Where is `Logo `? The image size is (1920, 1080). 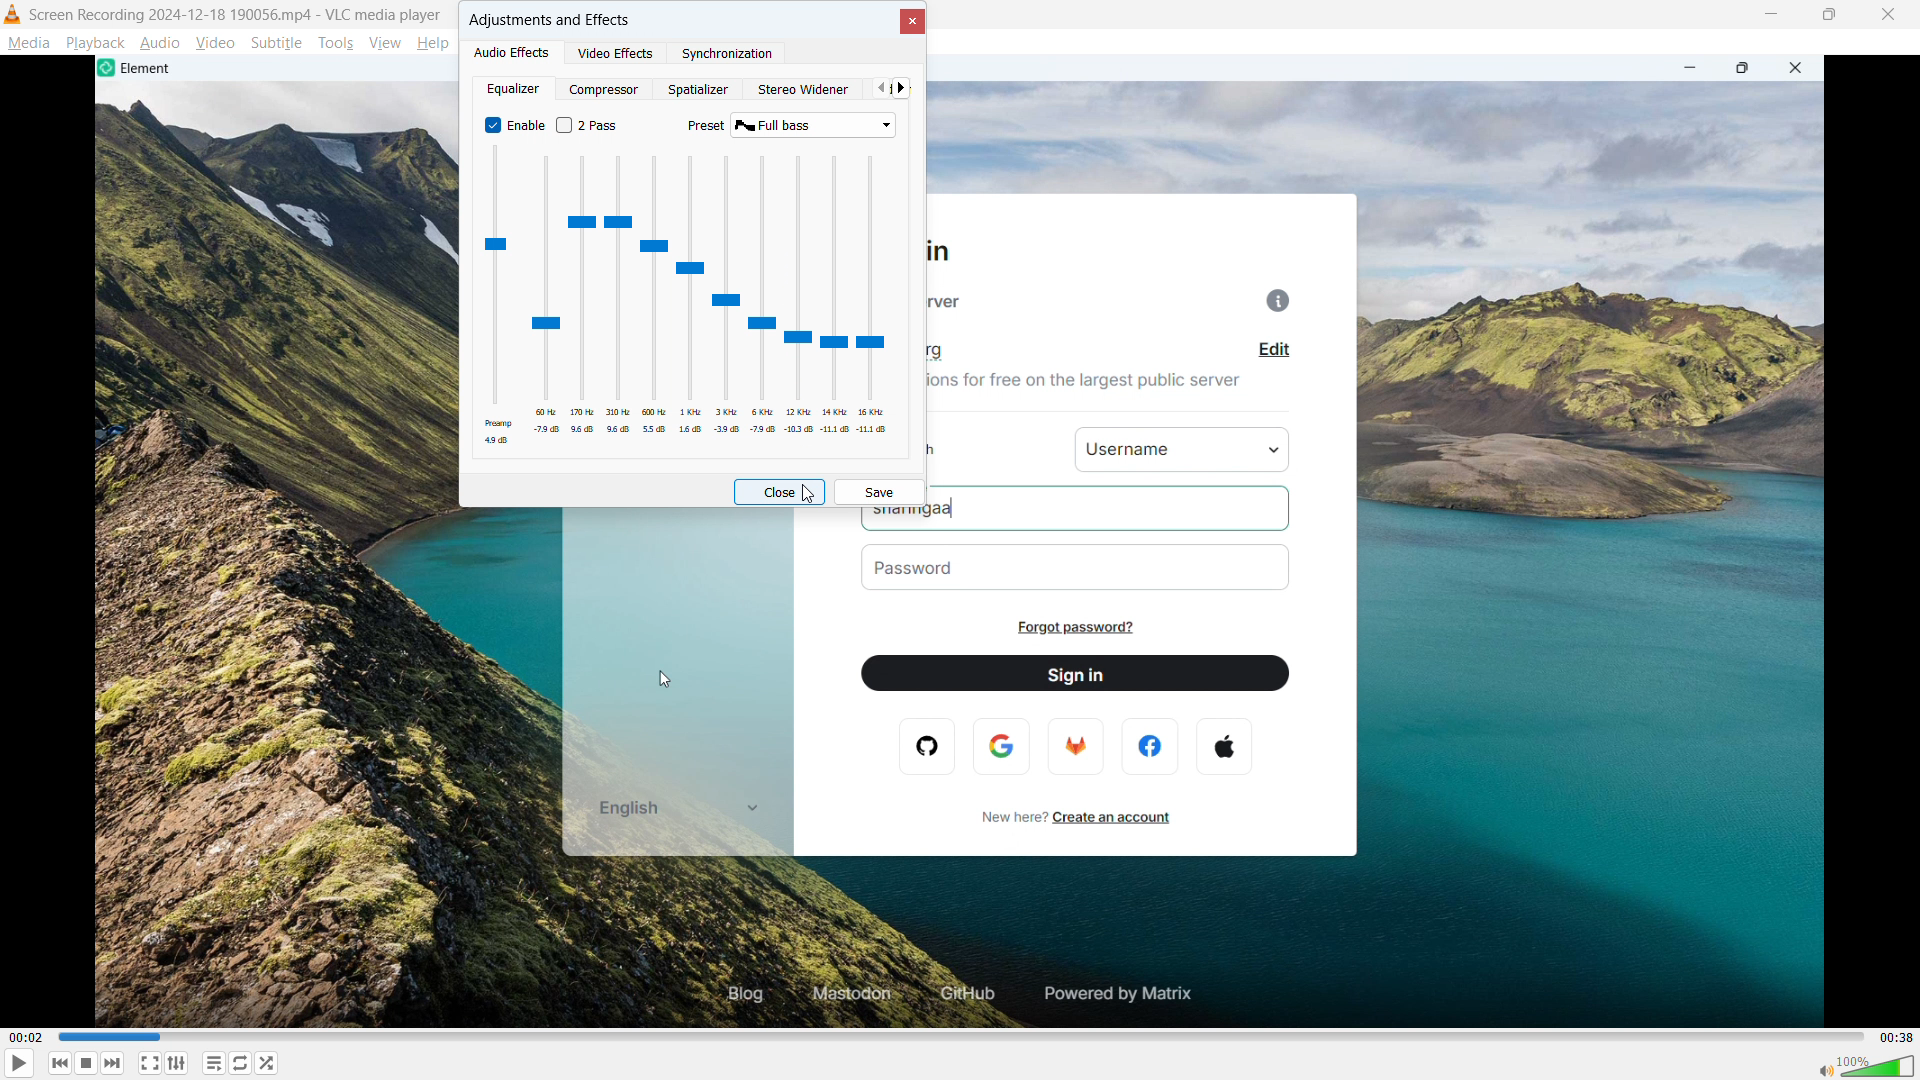
Logo  is located at coordinates (13, 15).